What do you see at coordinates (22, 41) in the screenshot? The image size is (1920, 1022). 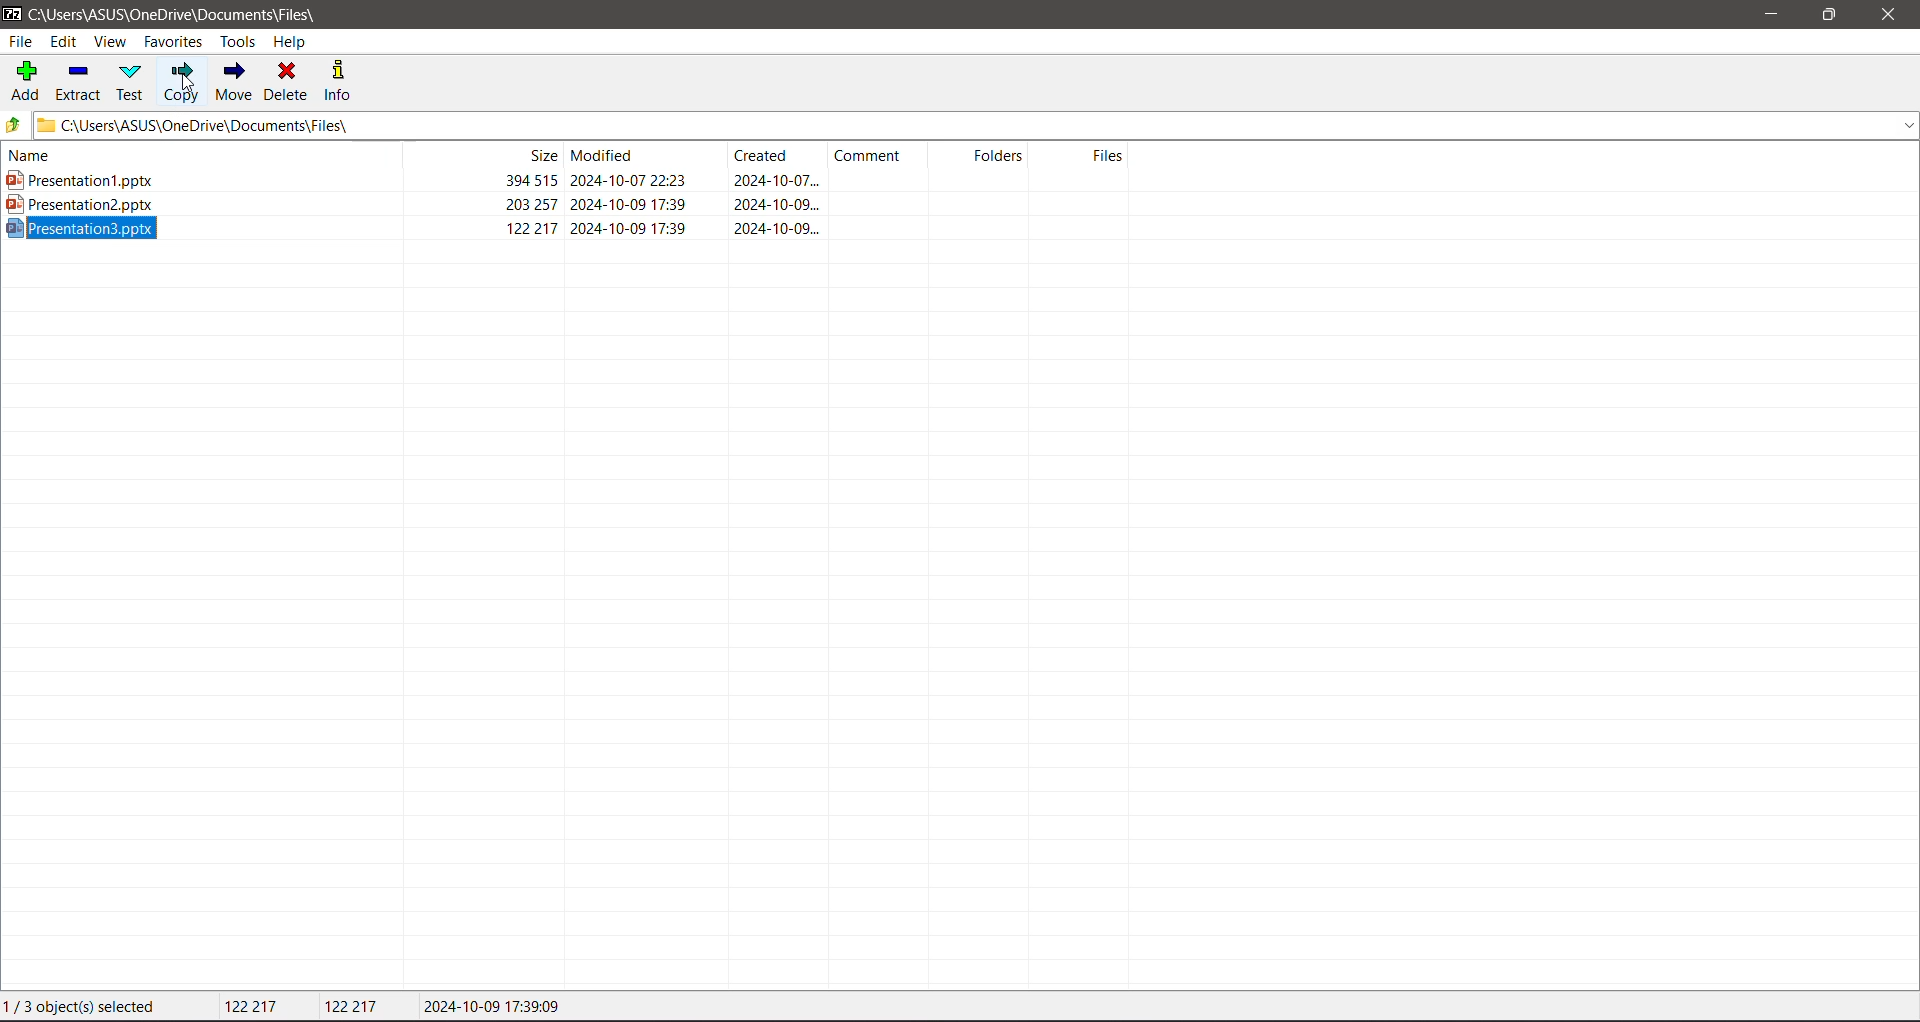 I see `File` at bounding box center [22, 41].